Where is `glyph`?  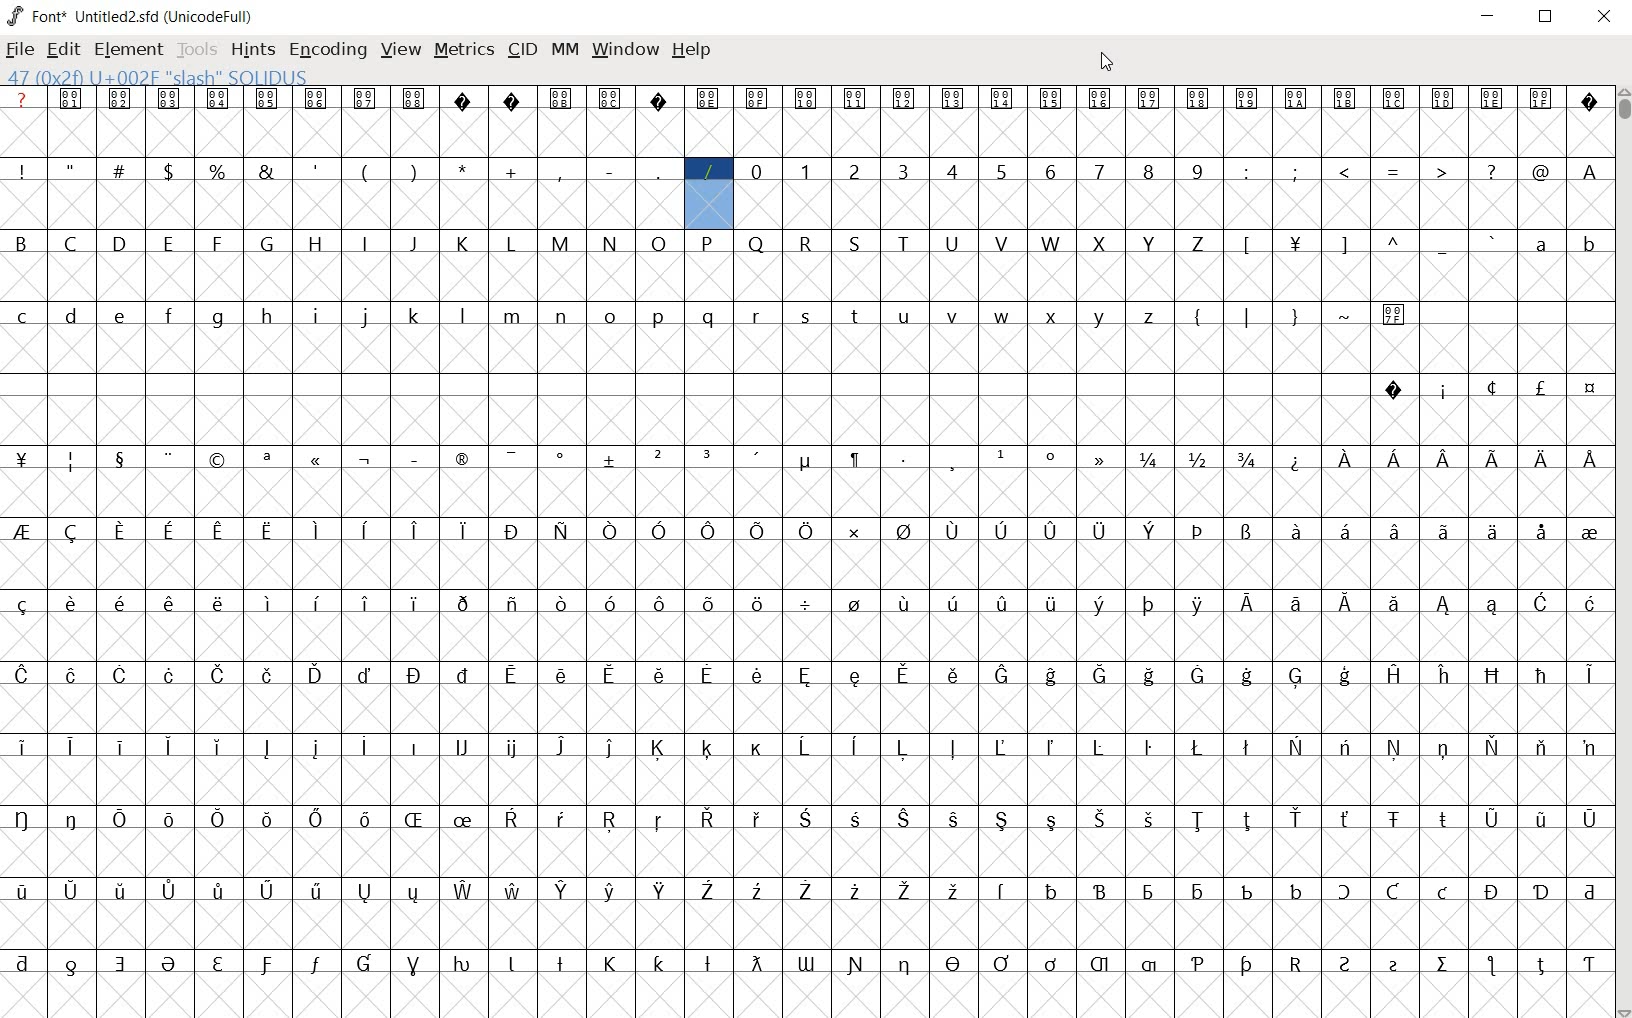
glyph is located at coordinates (218, 533).